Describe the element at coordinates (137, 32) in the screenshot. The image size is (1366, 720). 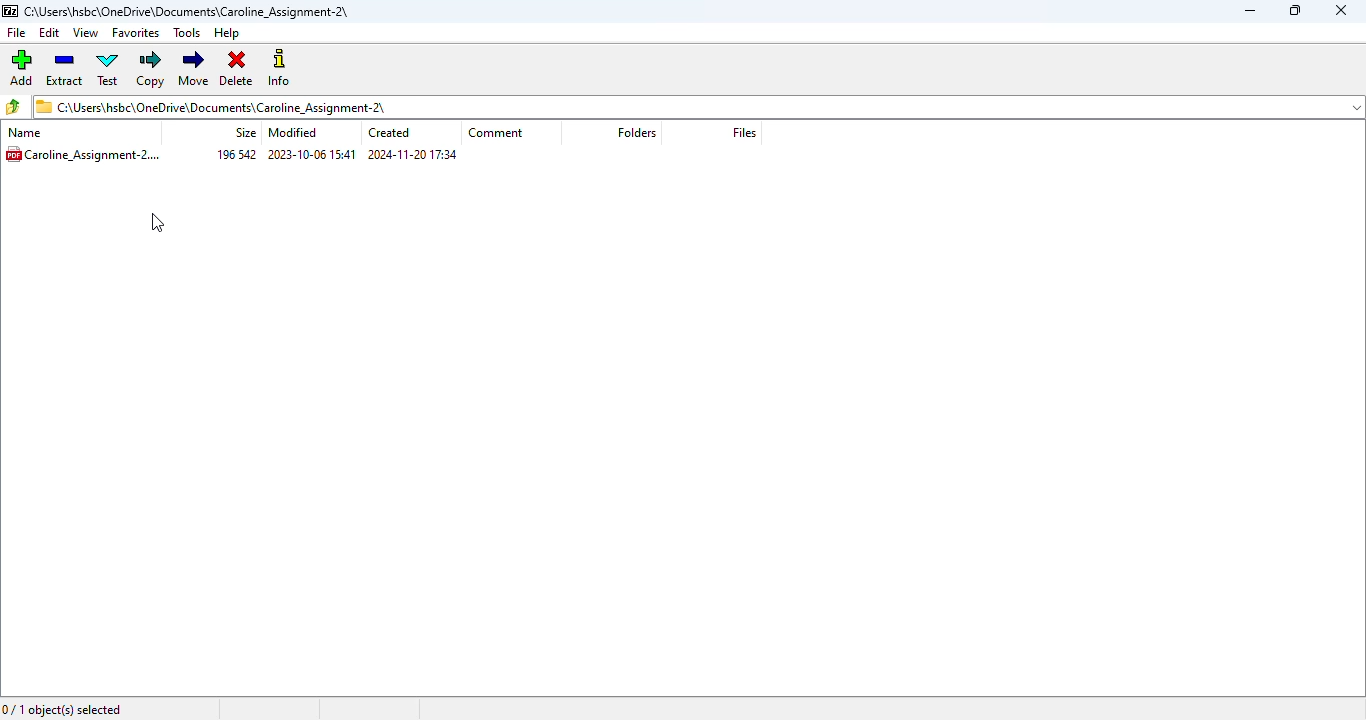
I see `favorites` at that location.